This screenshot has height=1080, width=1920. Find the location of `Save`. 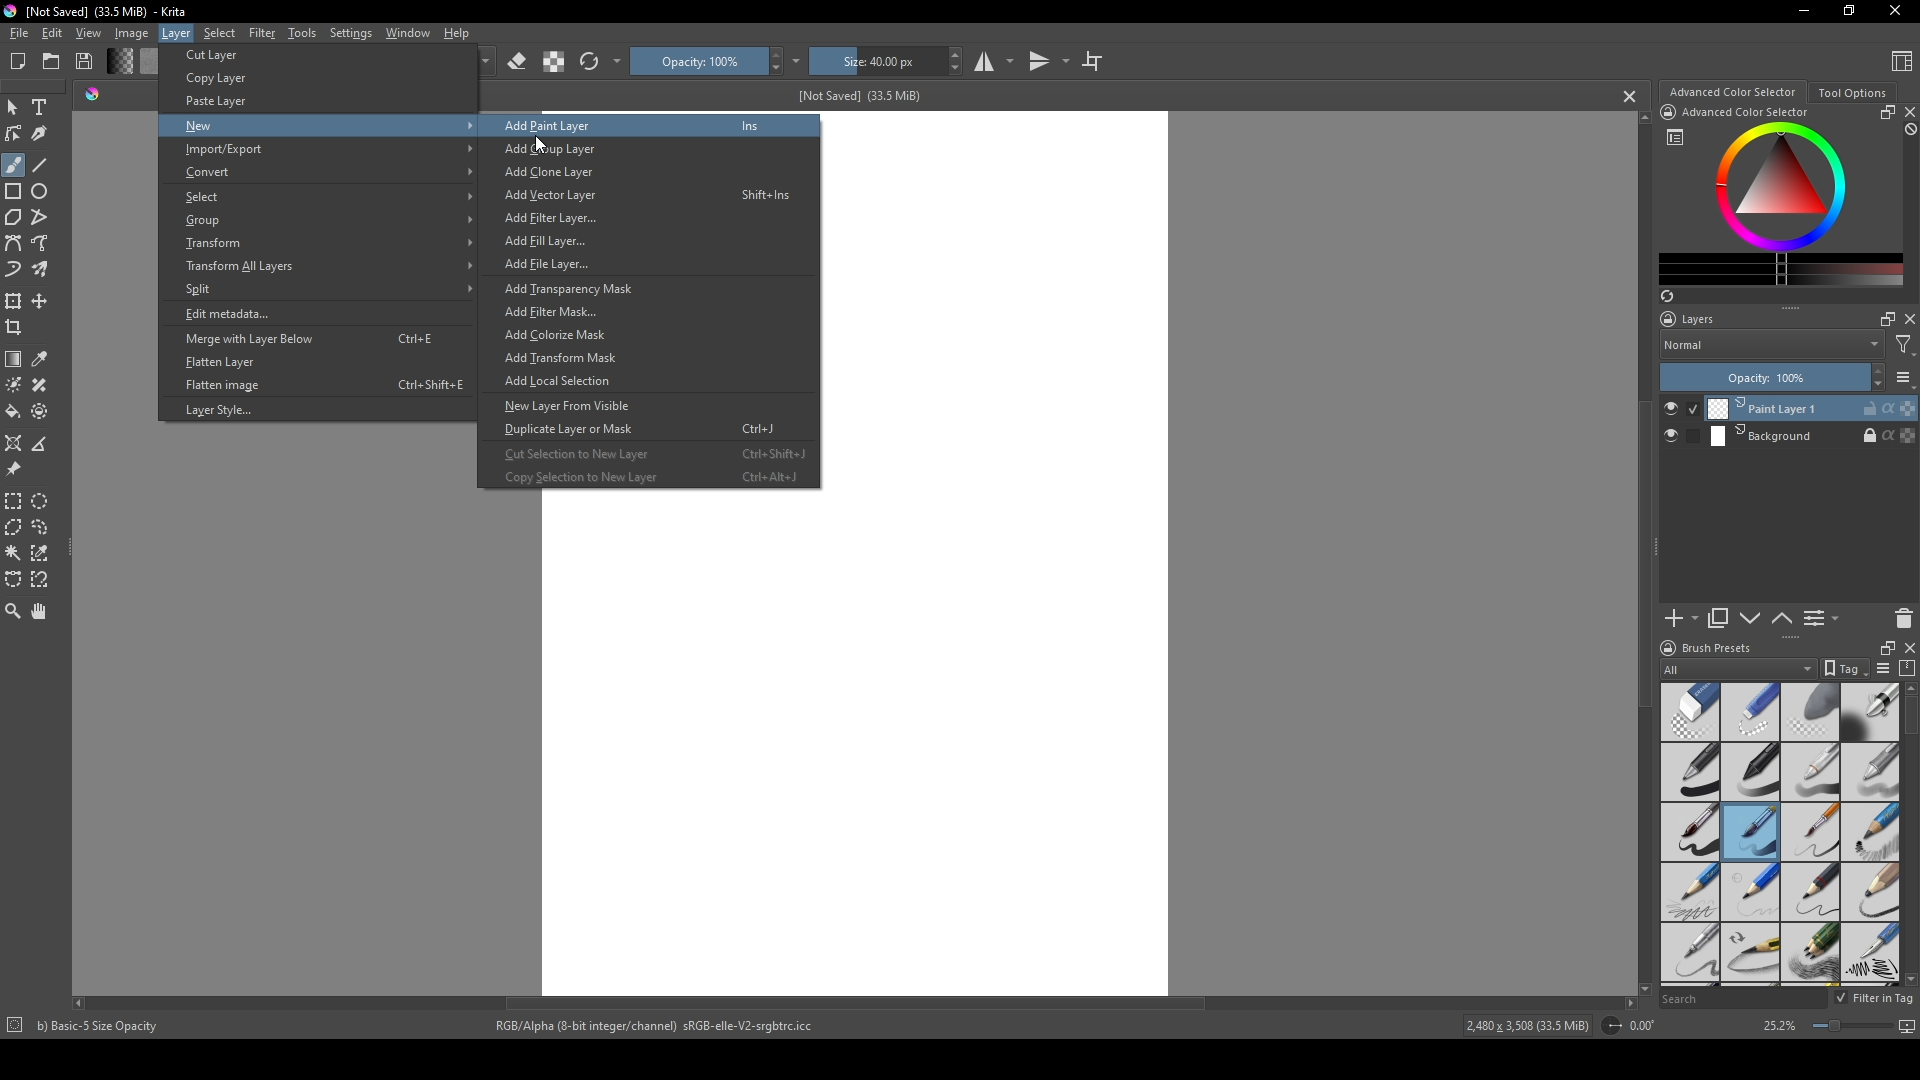

Save is located at coordinates (86, 60).